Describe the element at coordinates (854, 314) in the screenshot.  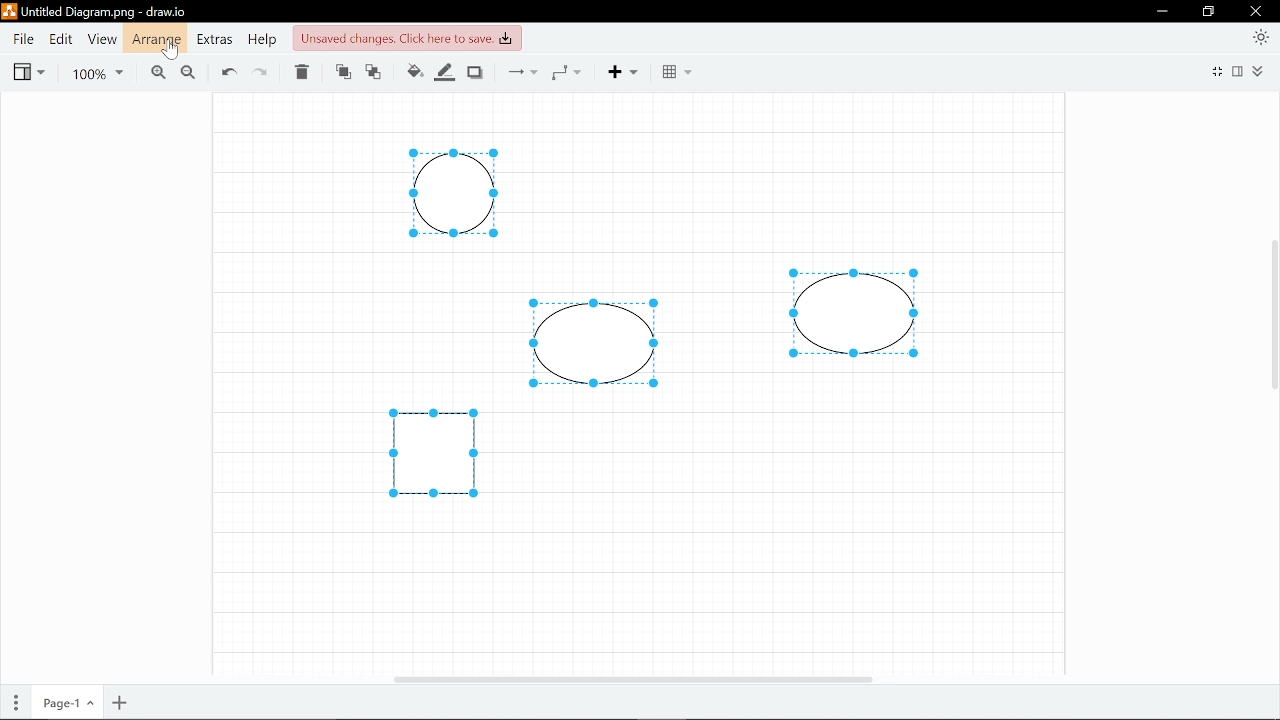
I see `Diagram` at that location.